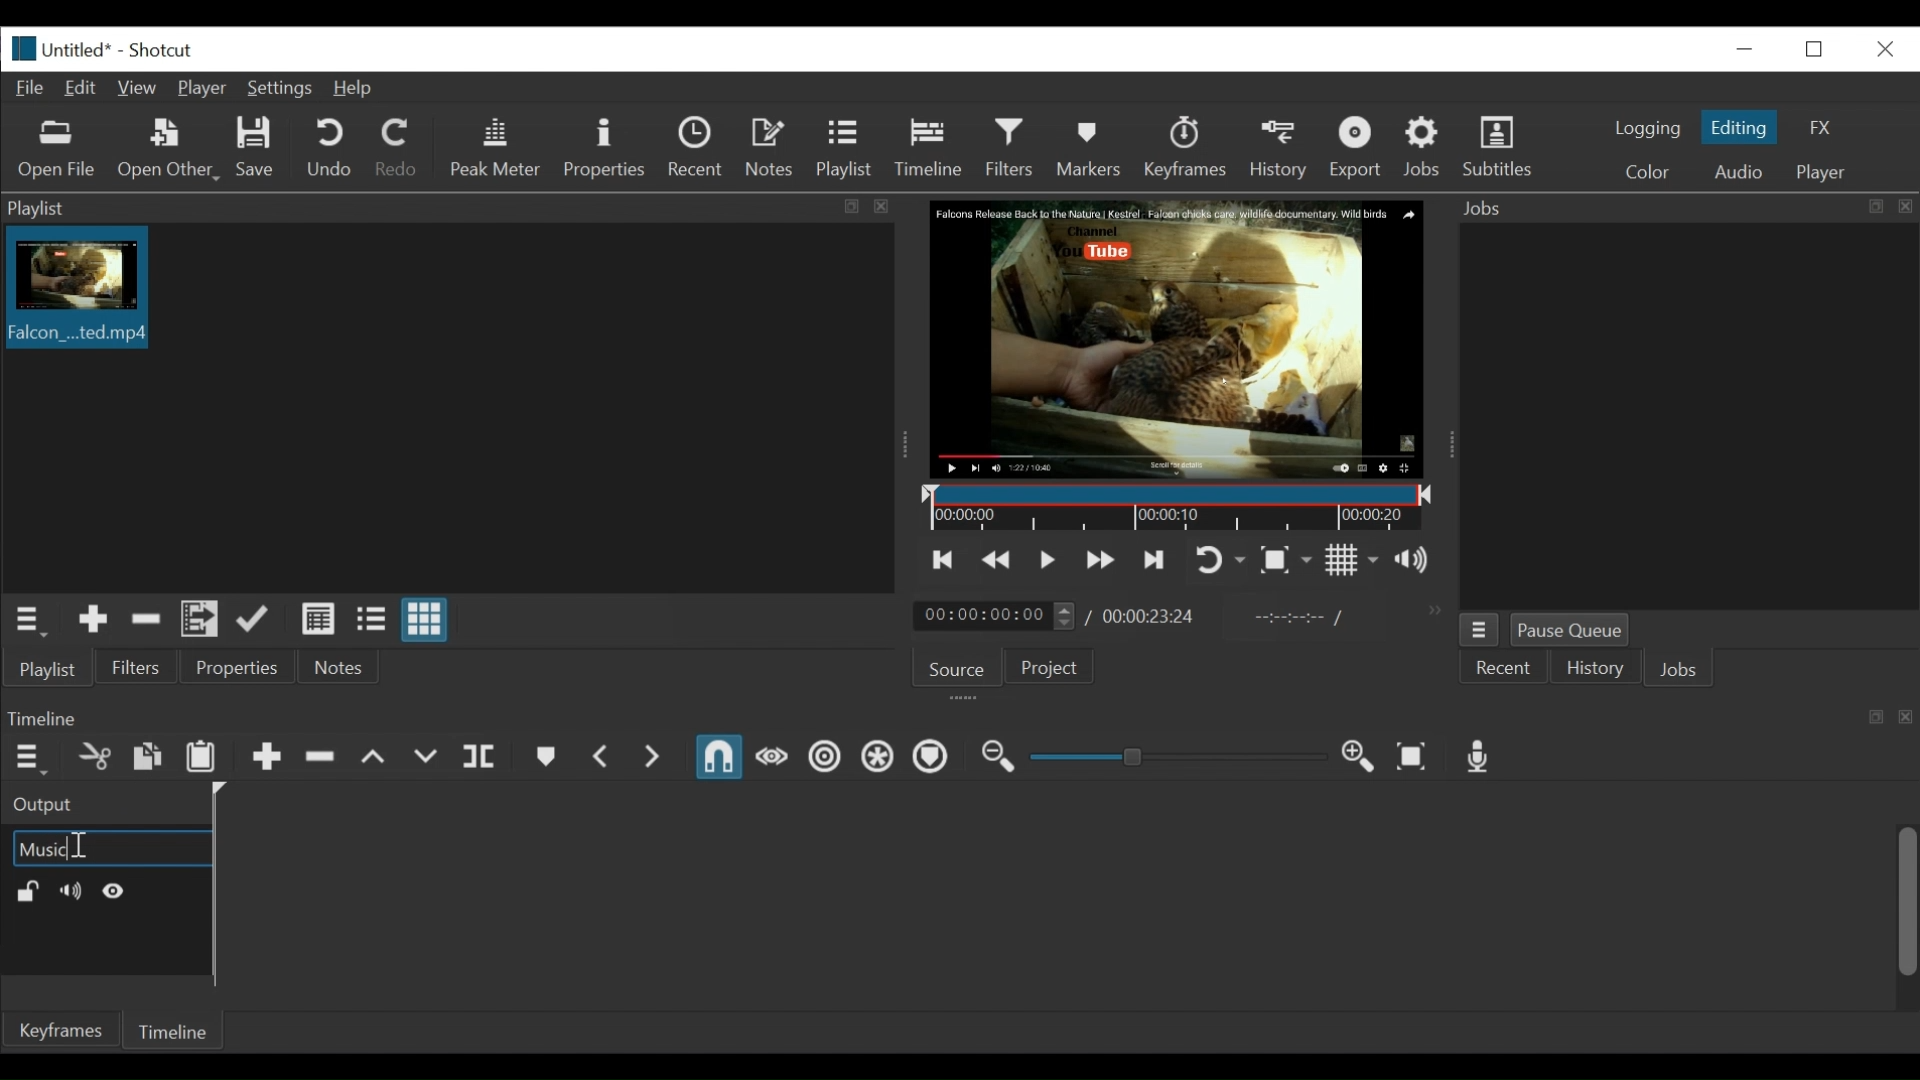 Image resolution: width=1920 pixels, height=1080 pixels. I want to click on Peak Meter, so click(494, 148).